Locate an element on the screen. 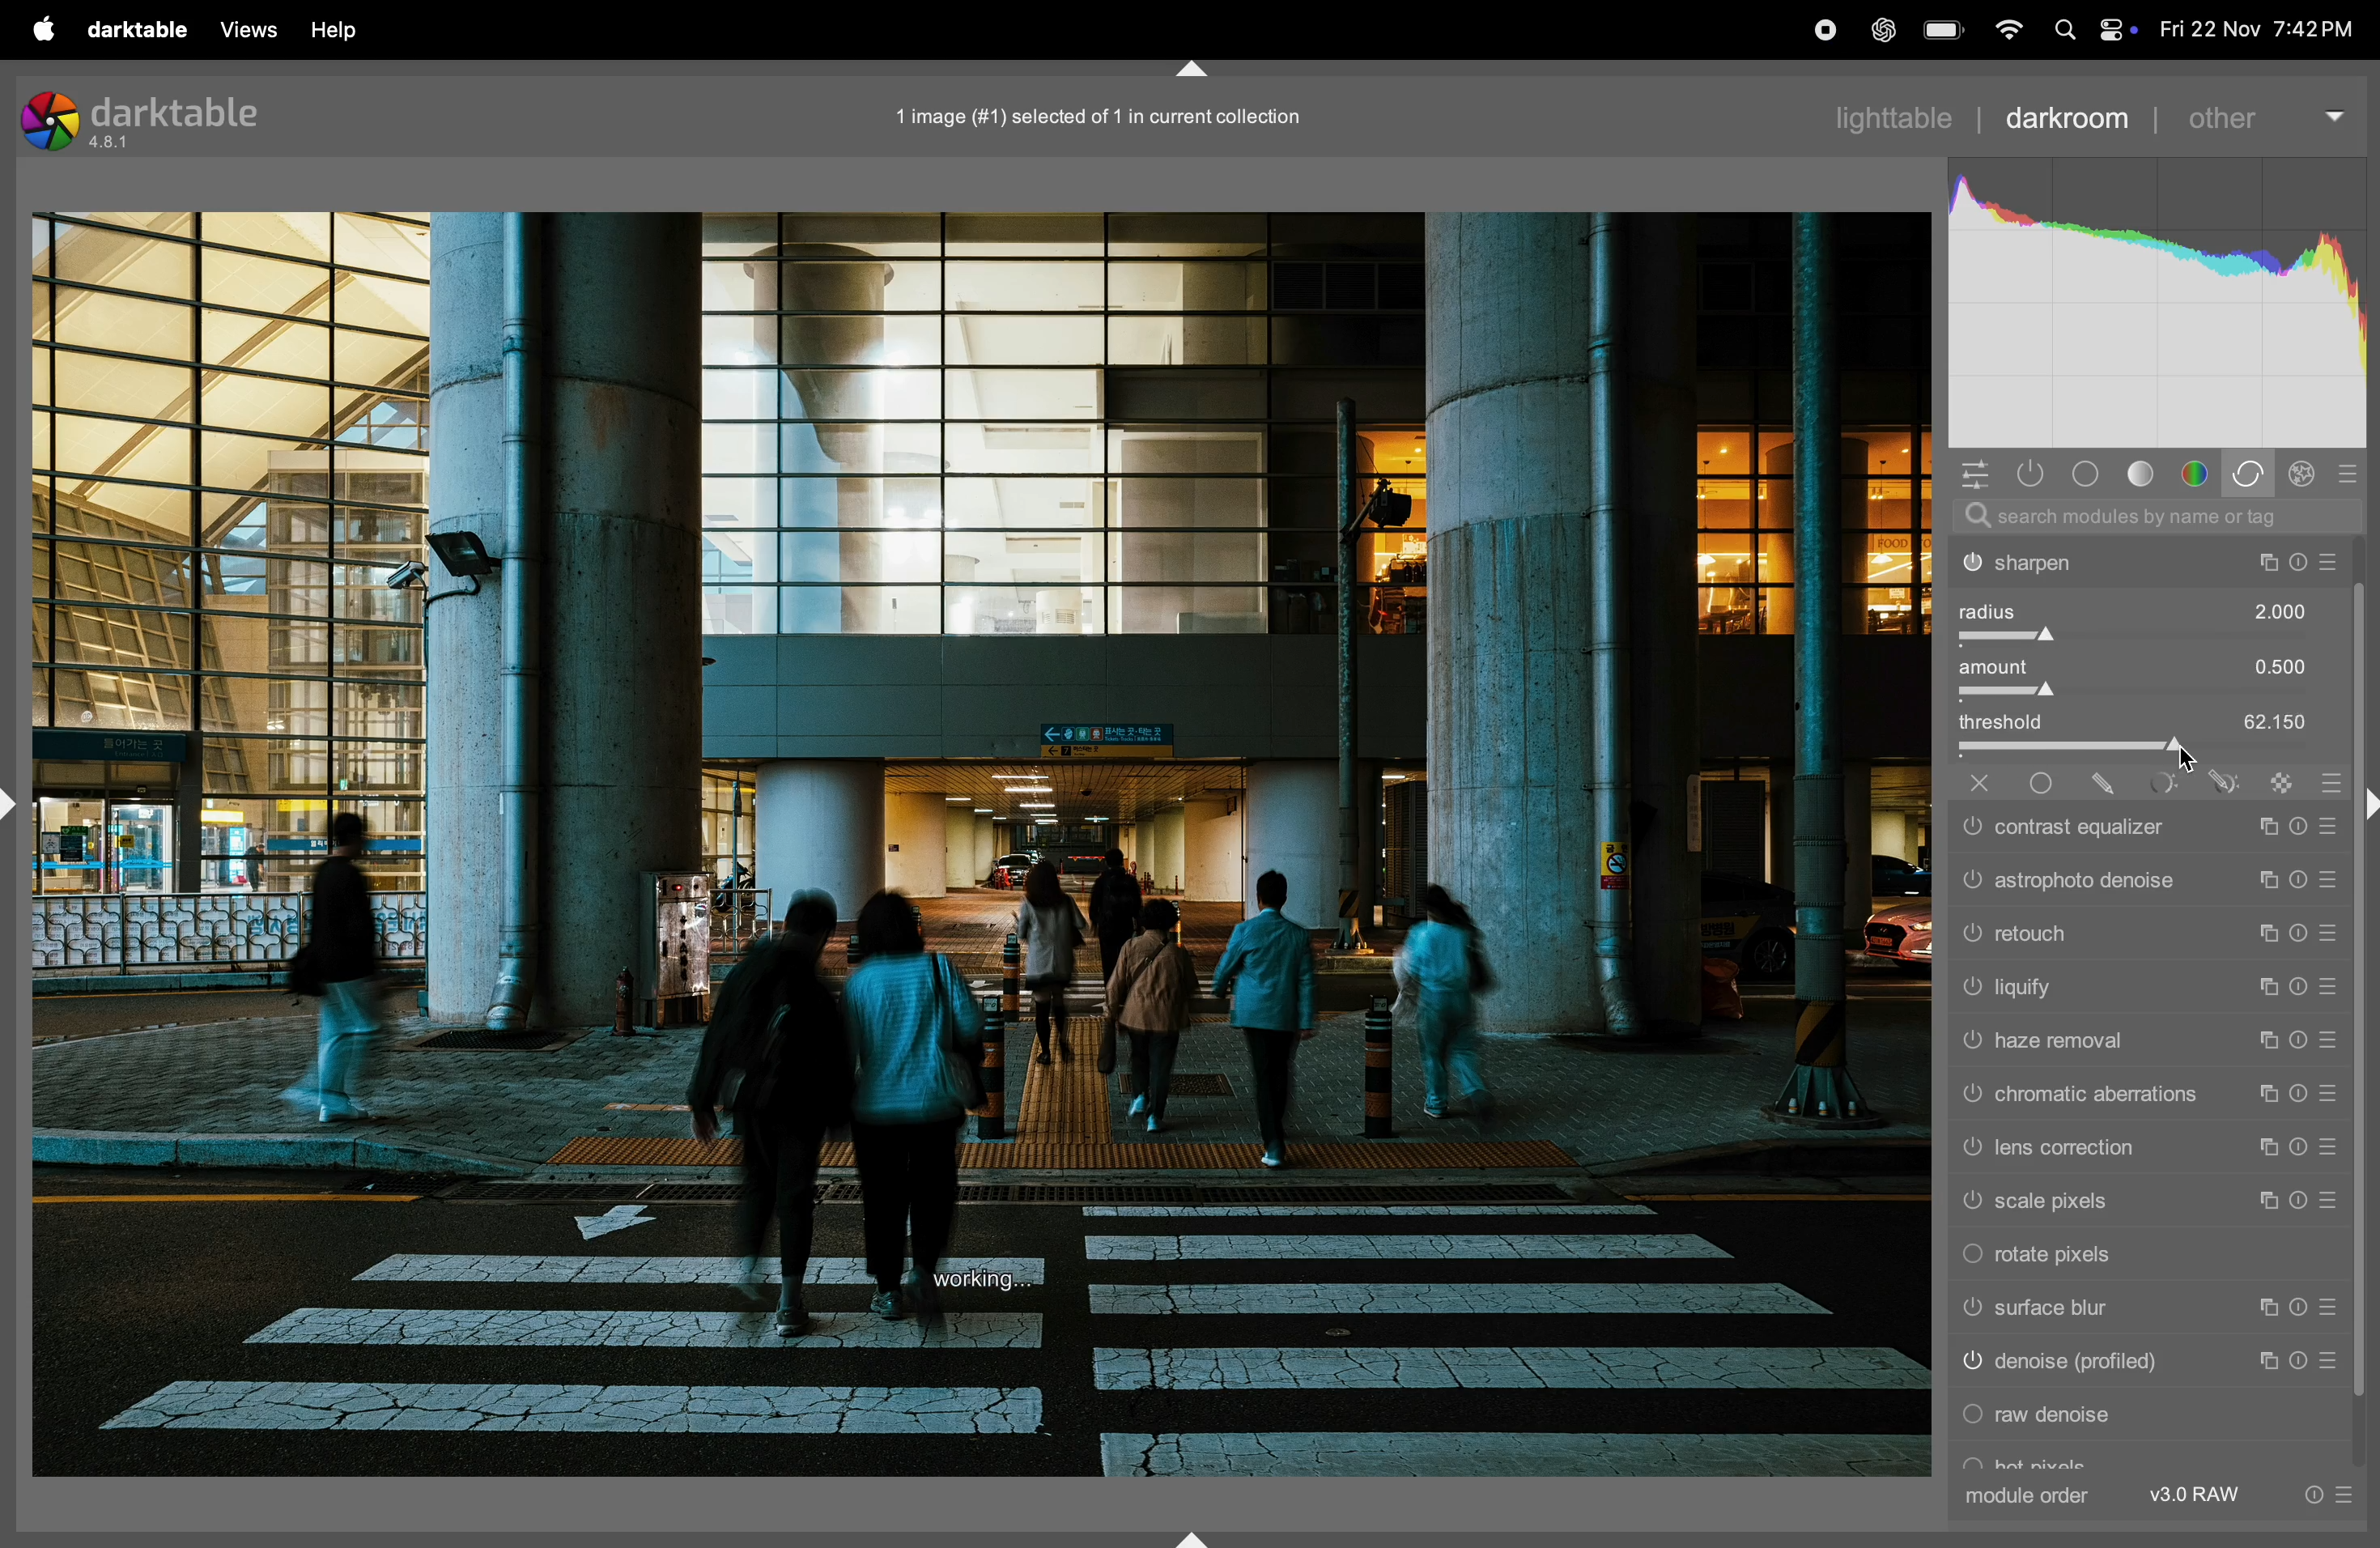 The height and width of the screenshot is (1548, 2380). liquify is located at coordinates (2150, 989).